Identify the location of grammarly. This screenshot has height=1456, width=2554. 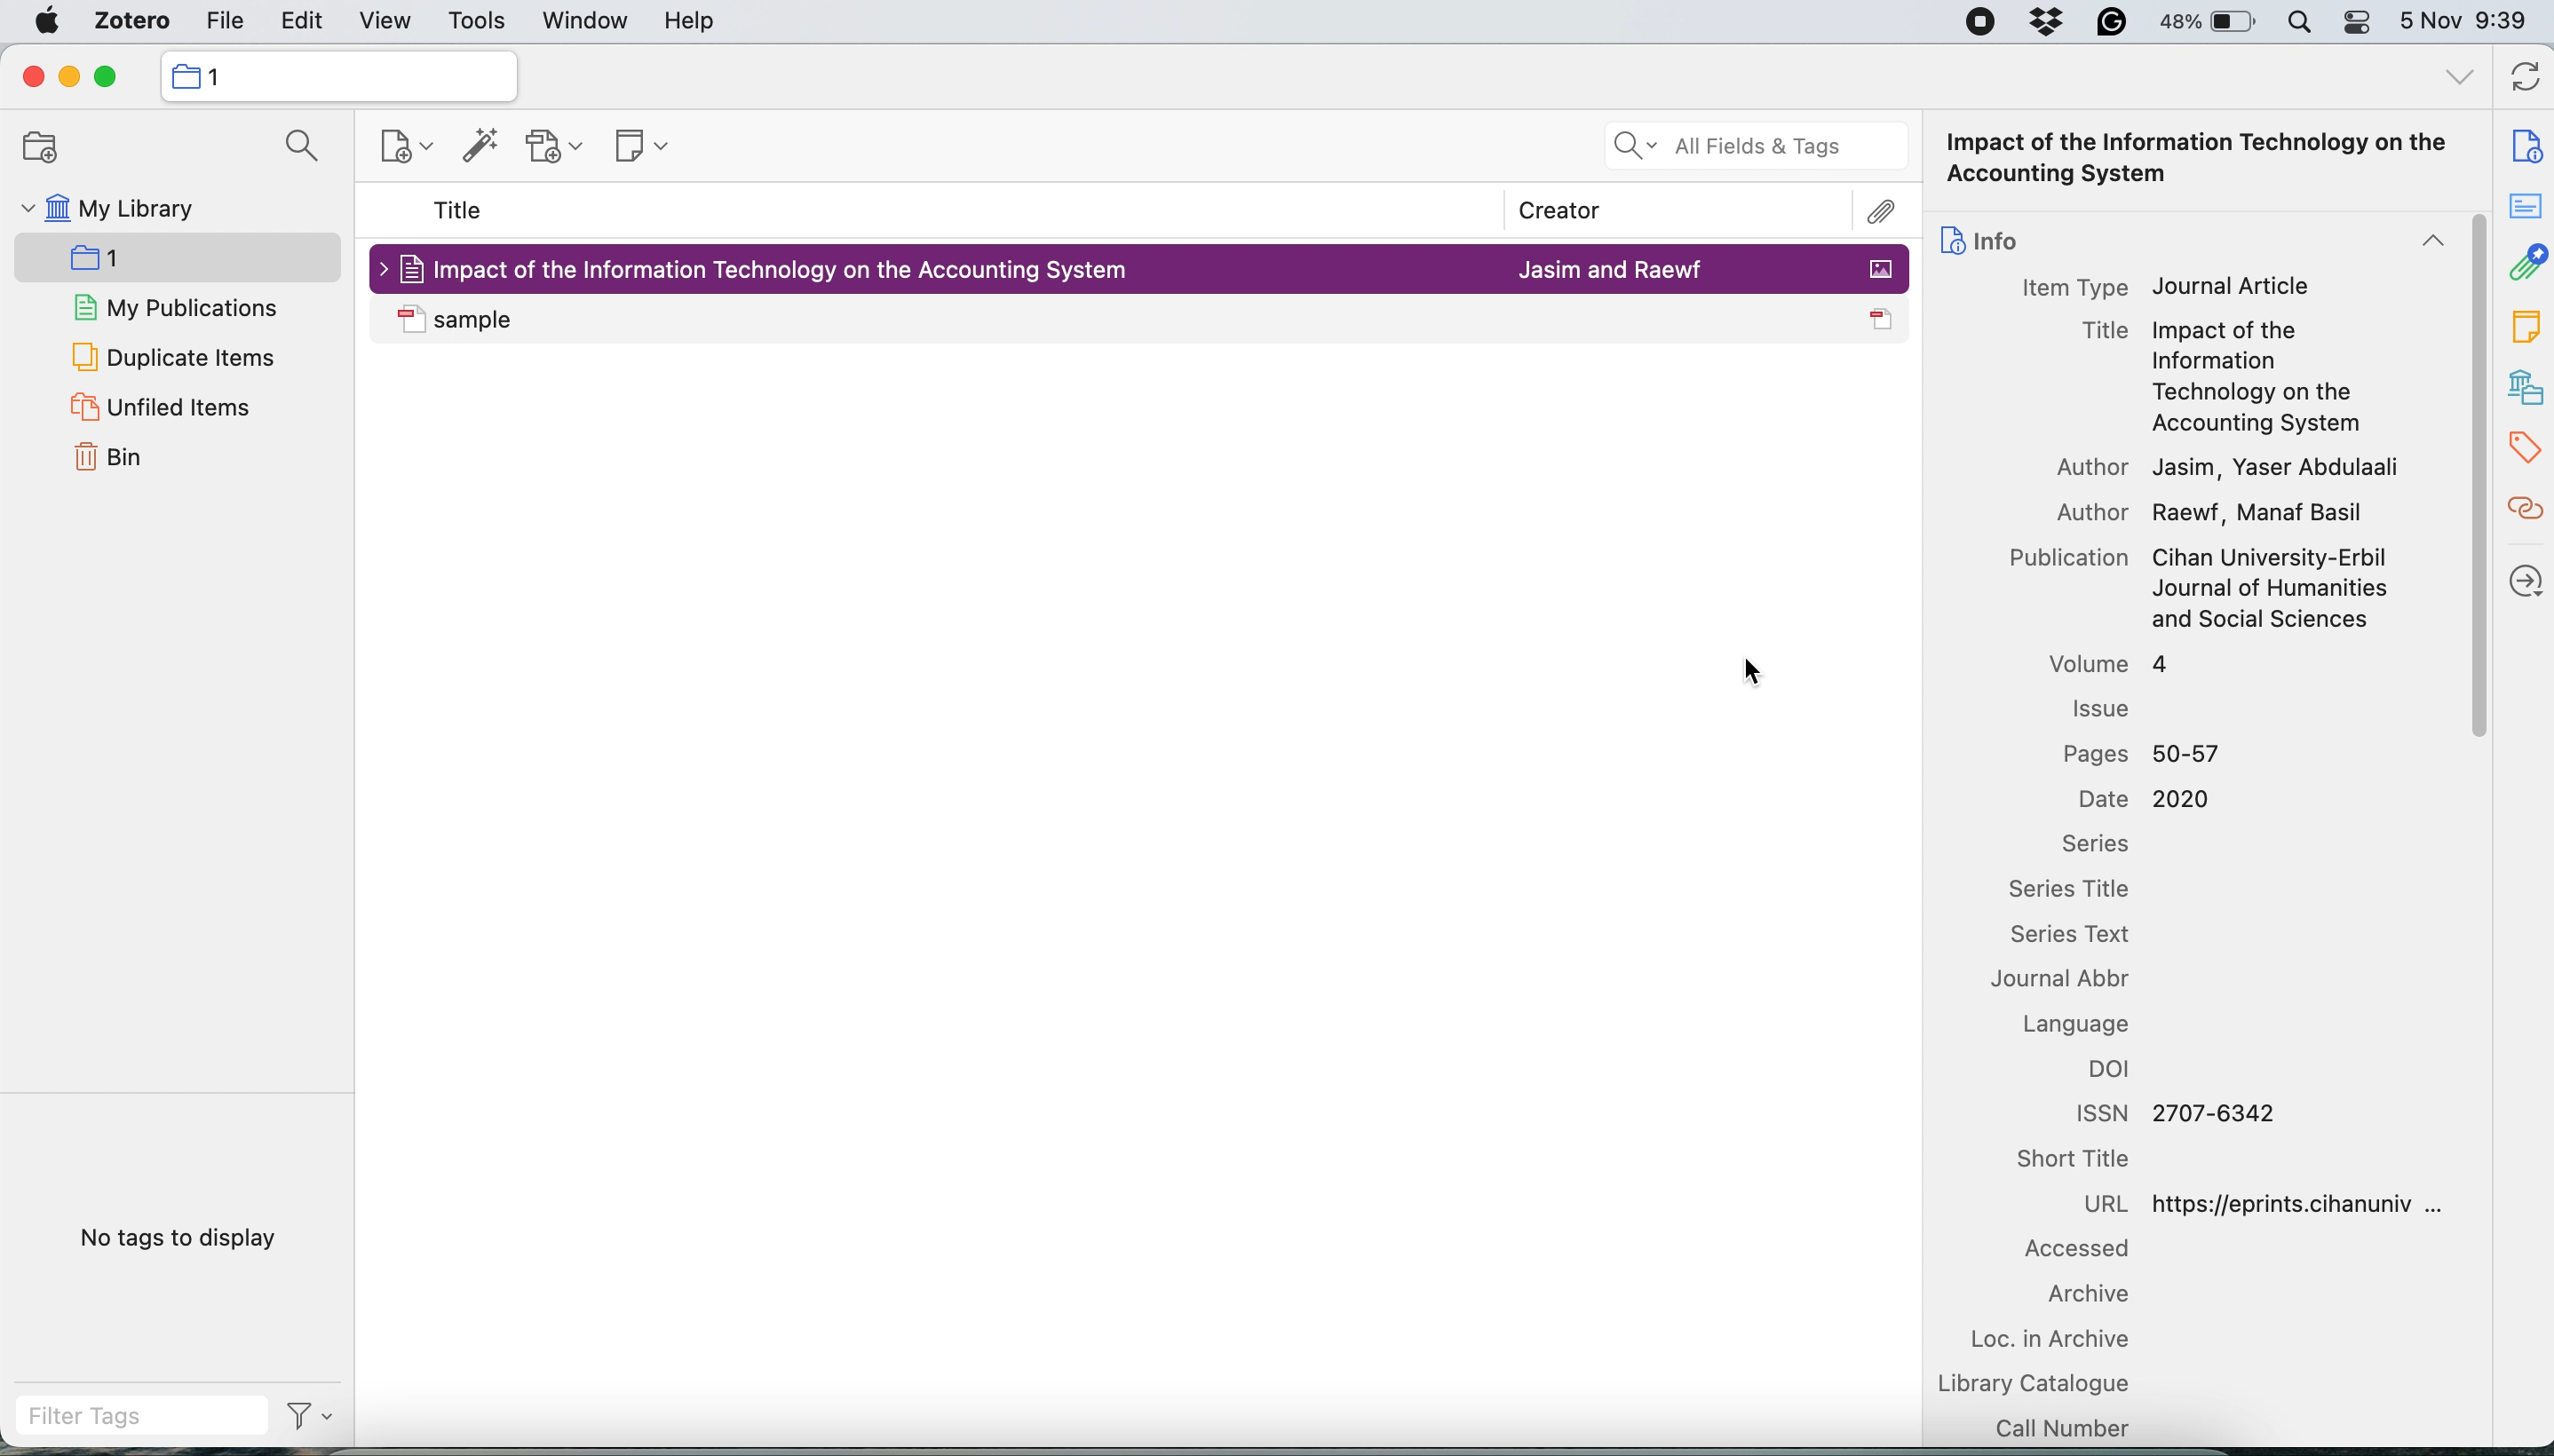
(2111, 23).